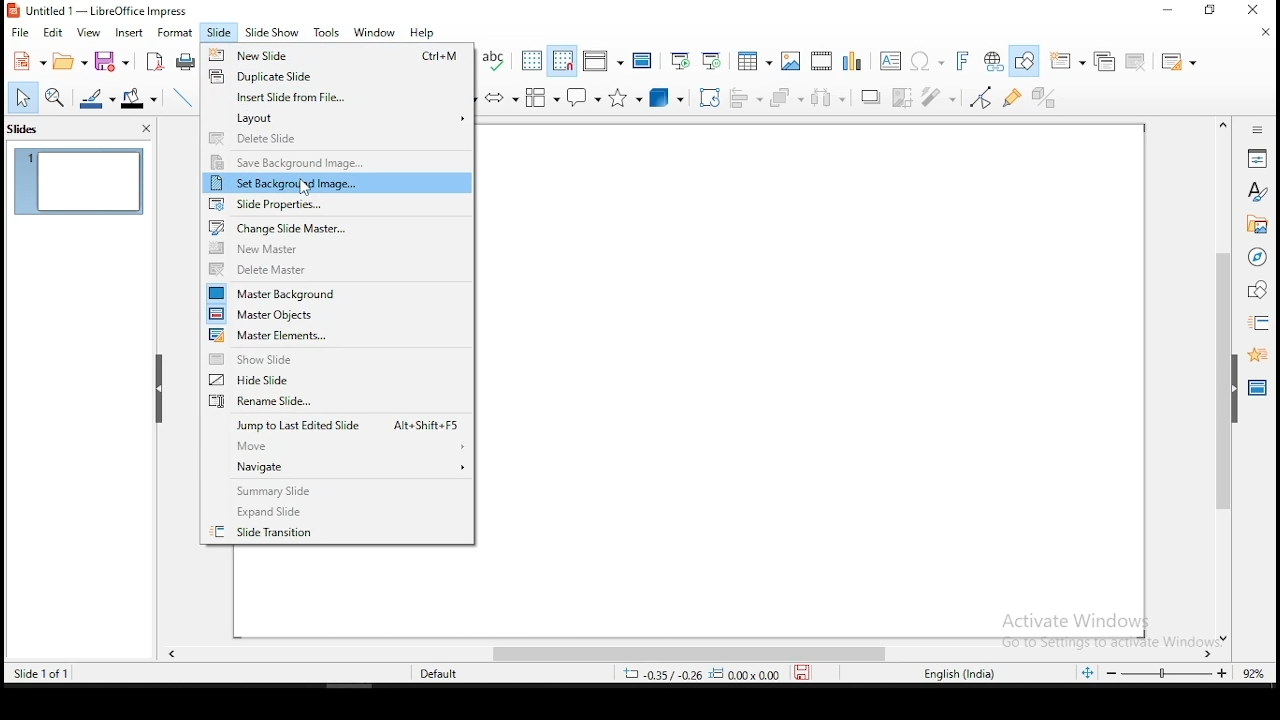 The width and height of the screenshot is (1280, 720). What do you see at coordinates (1206, 10) in the screenshot?
I see `restore` at bounding box center [1206, 10].